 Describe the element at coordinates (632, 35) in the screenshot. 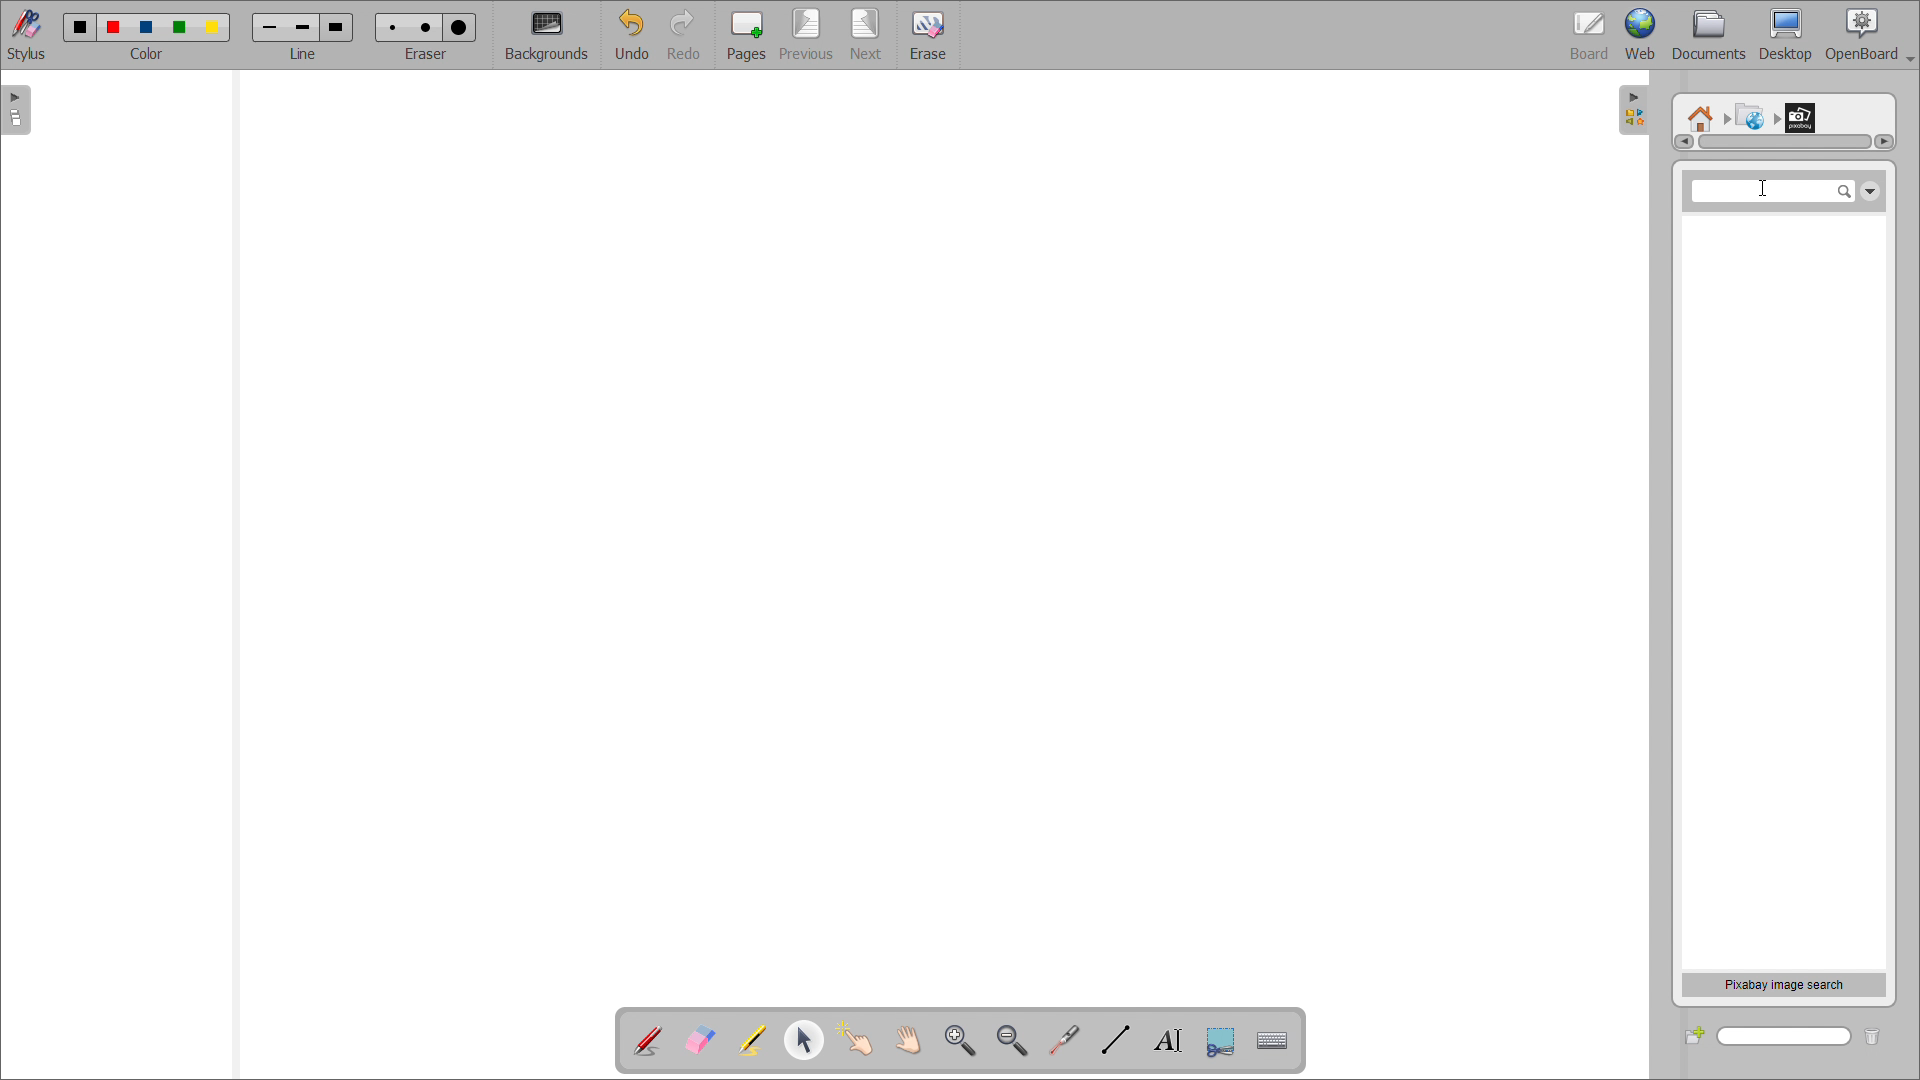

I see `undo` at that location.